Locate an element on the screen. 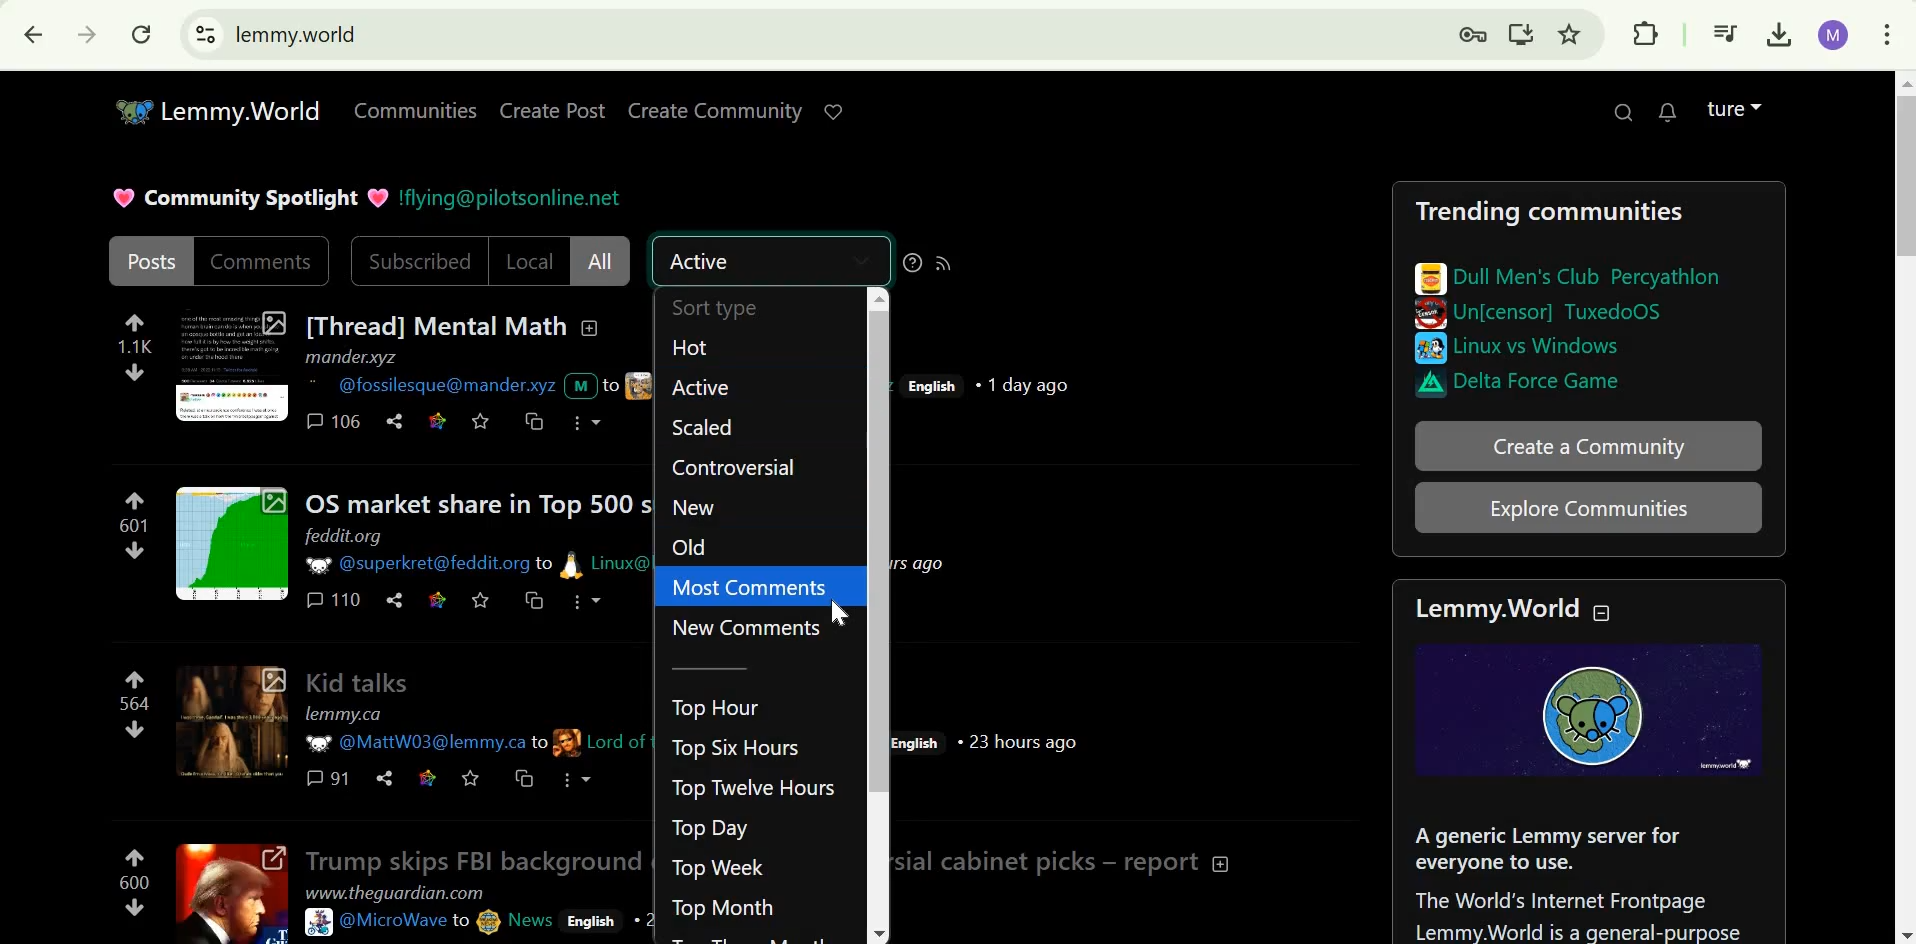  0 unread messages is located at coordinates (1673, 112).